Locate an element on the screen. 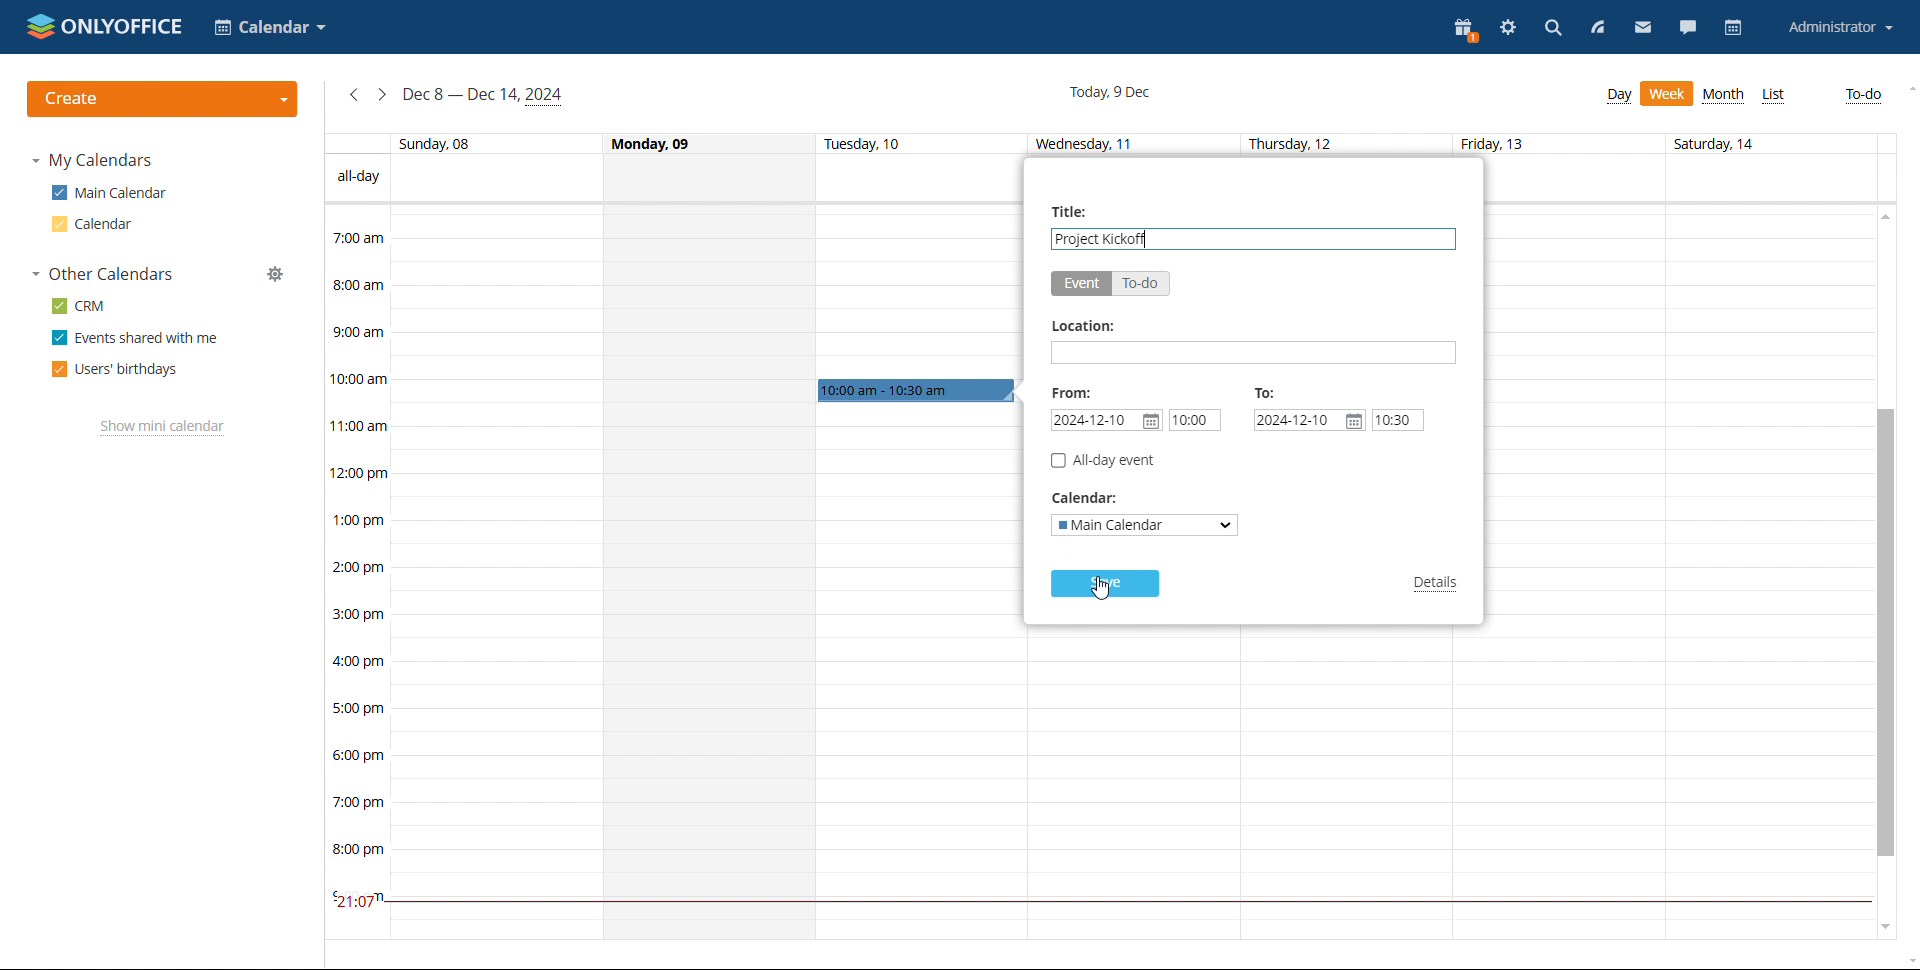  search is located at coordinates (1552, 31).